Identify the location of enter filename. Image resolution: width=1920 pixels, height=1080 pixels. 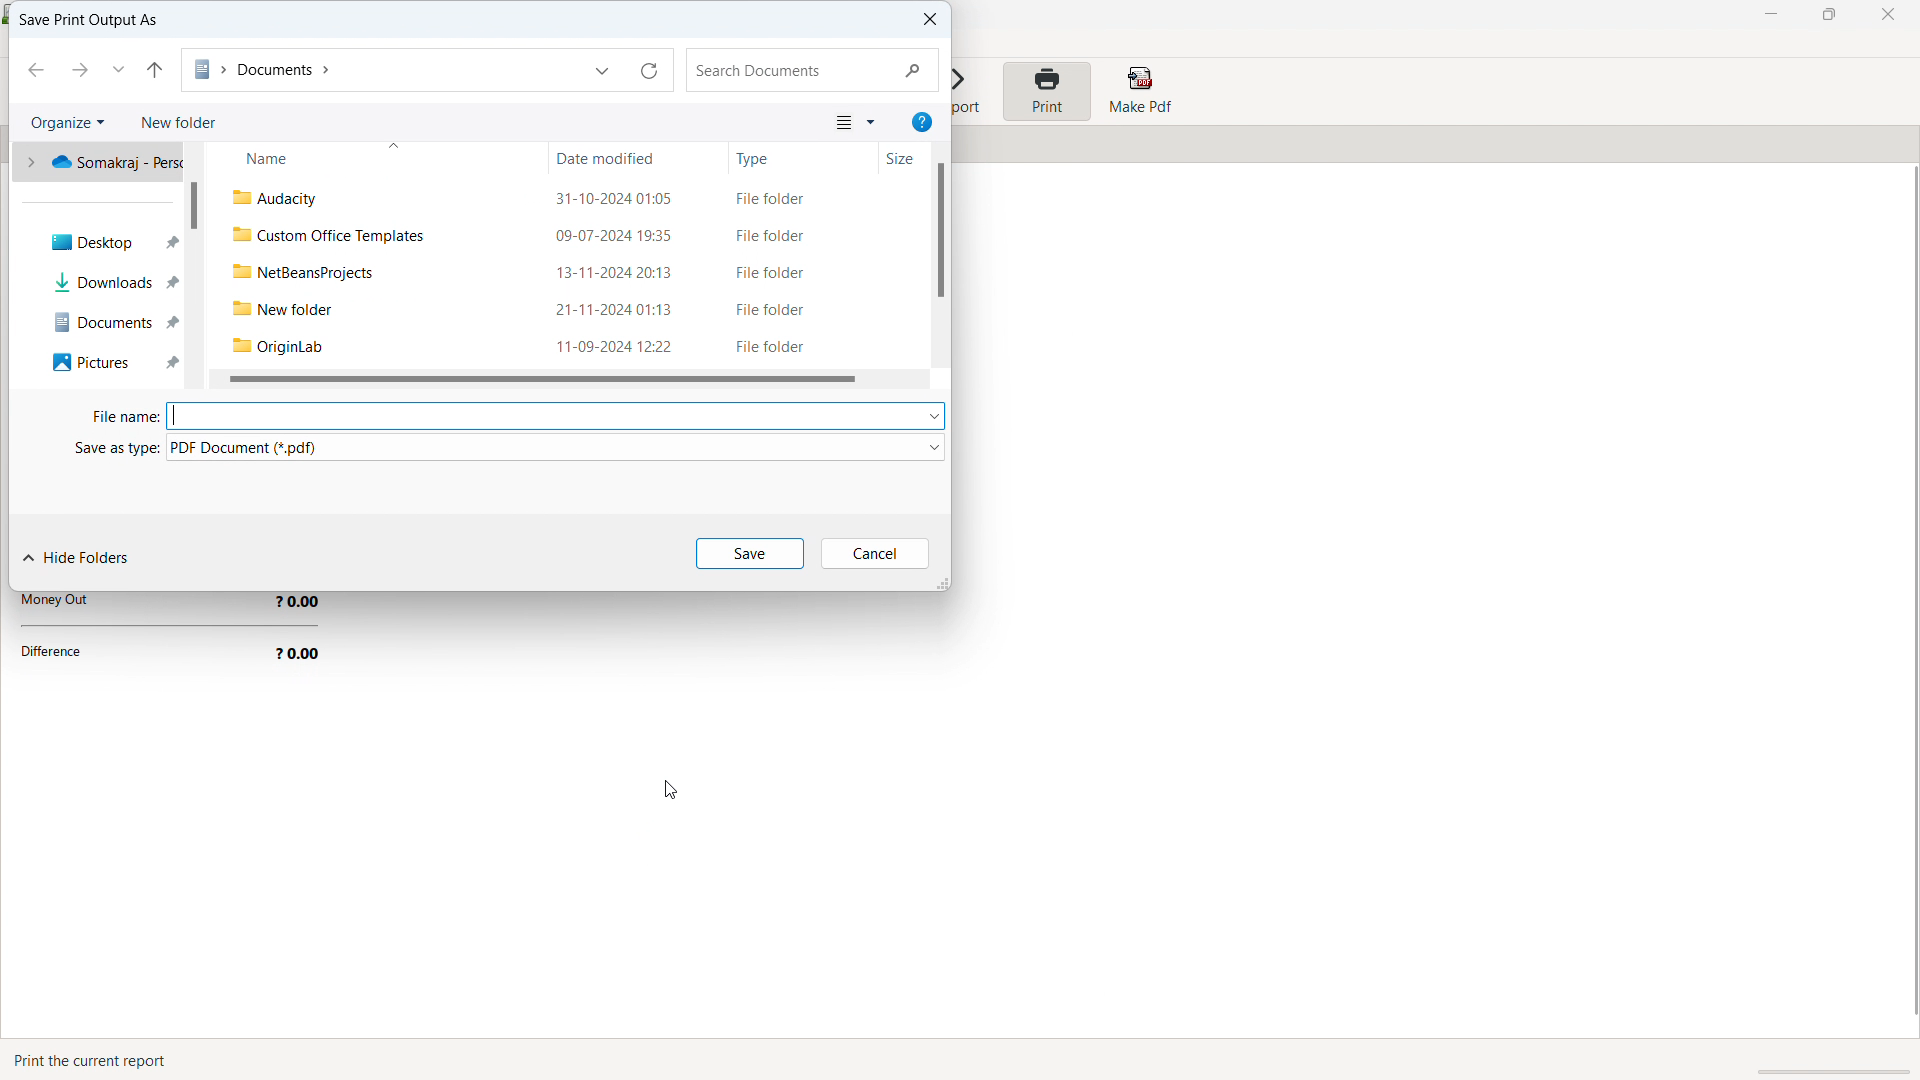
(556, 416).